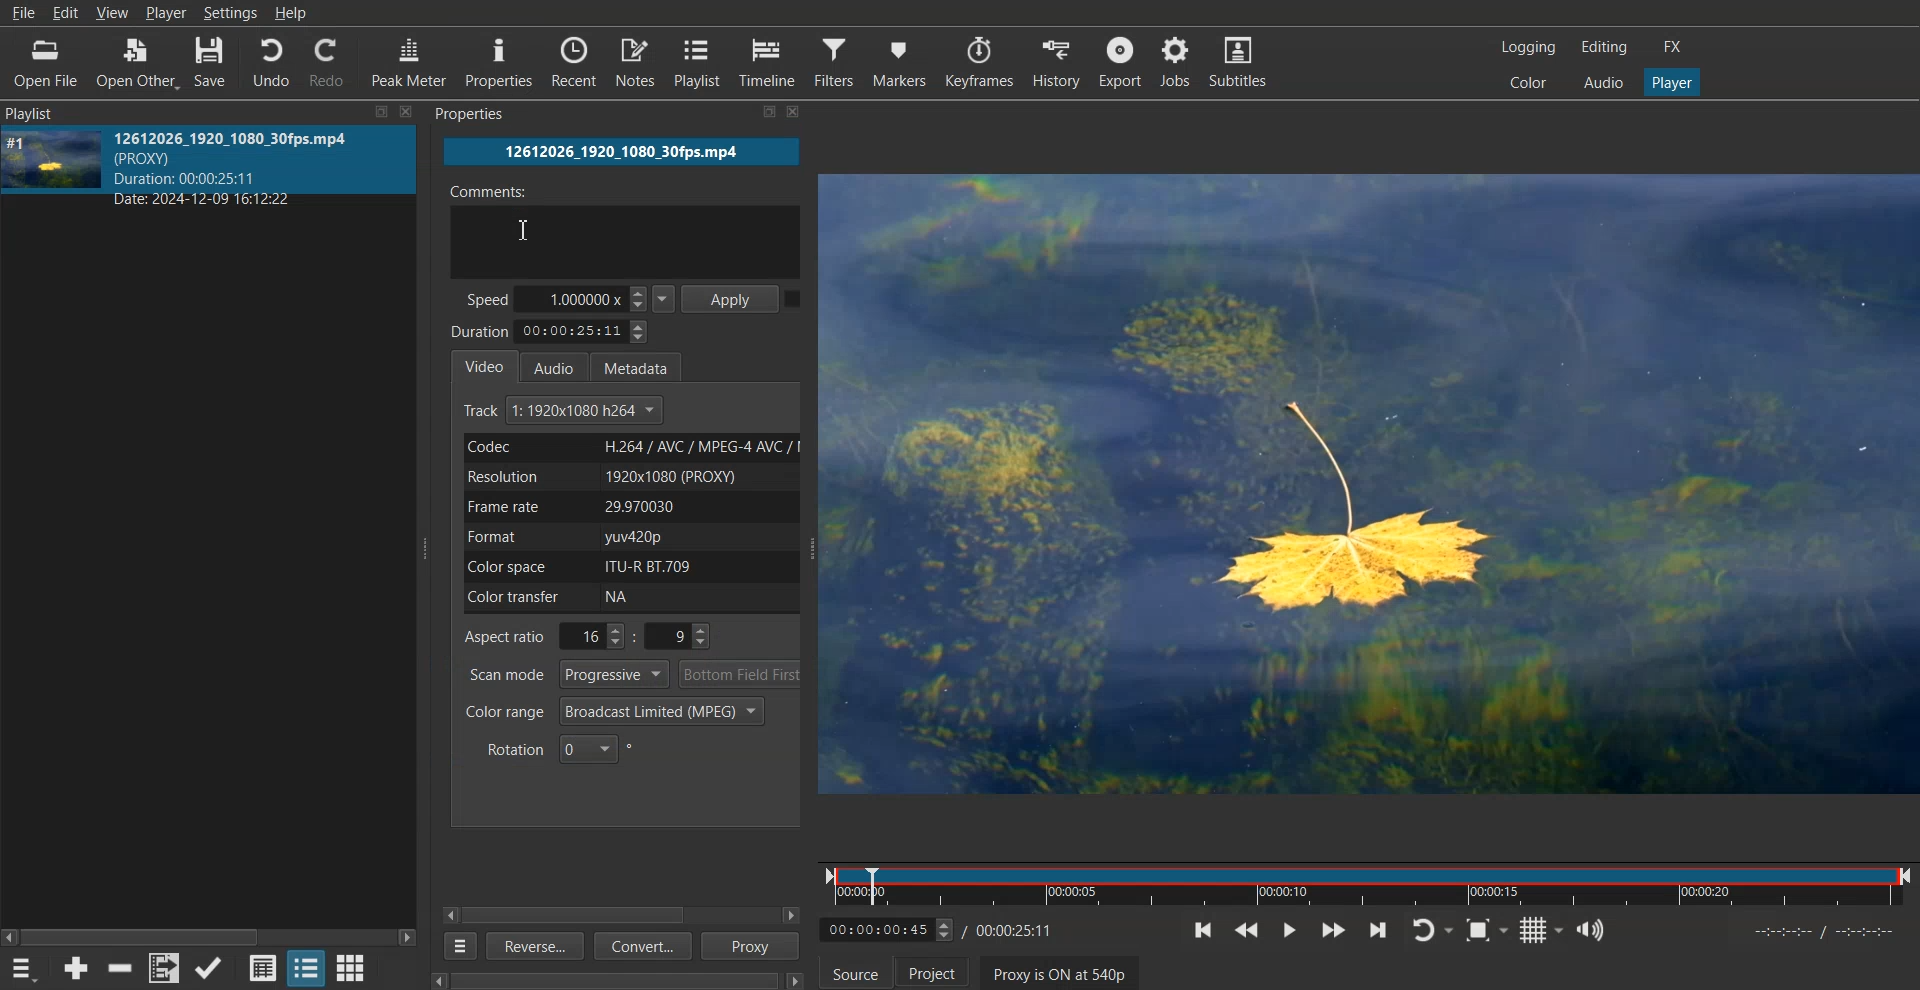  What do you see at coordinates (451, 914) in the screenshot?
I see `Scroll Left` at bounding box center [451, 914].